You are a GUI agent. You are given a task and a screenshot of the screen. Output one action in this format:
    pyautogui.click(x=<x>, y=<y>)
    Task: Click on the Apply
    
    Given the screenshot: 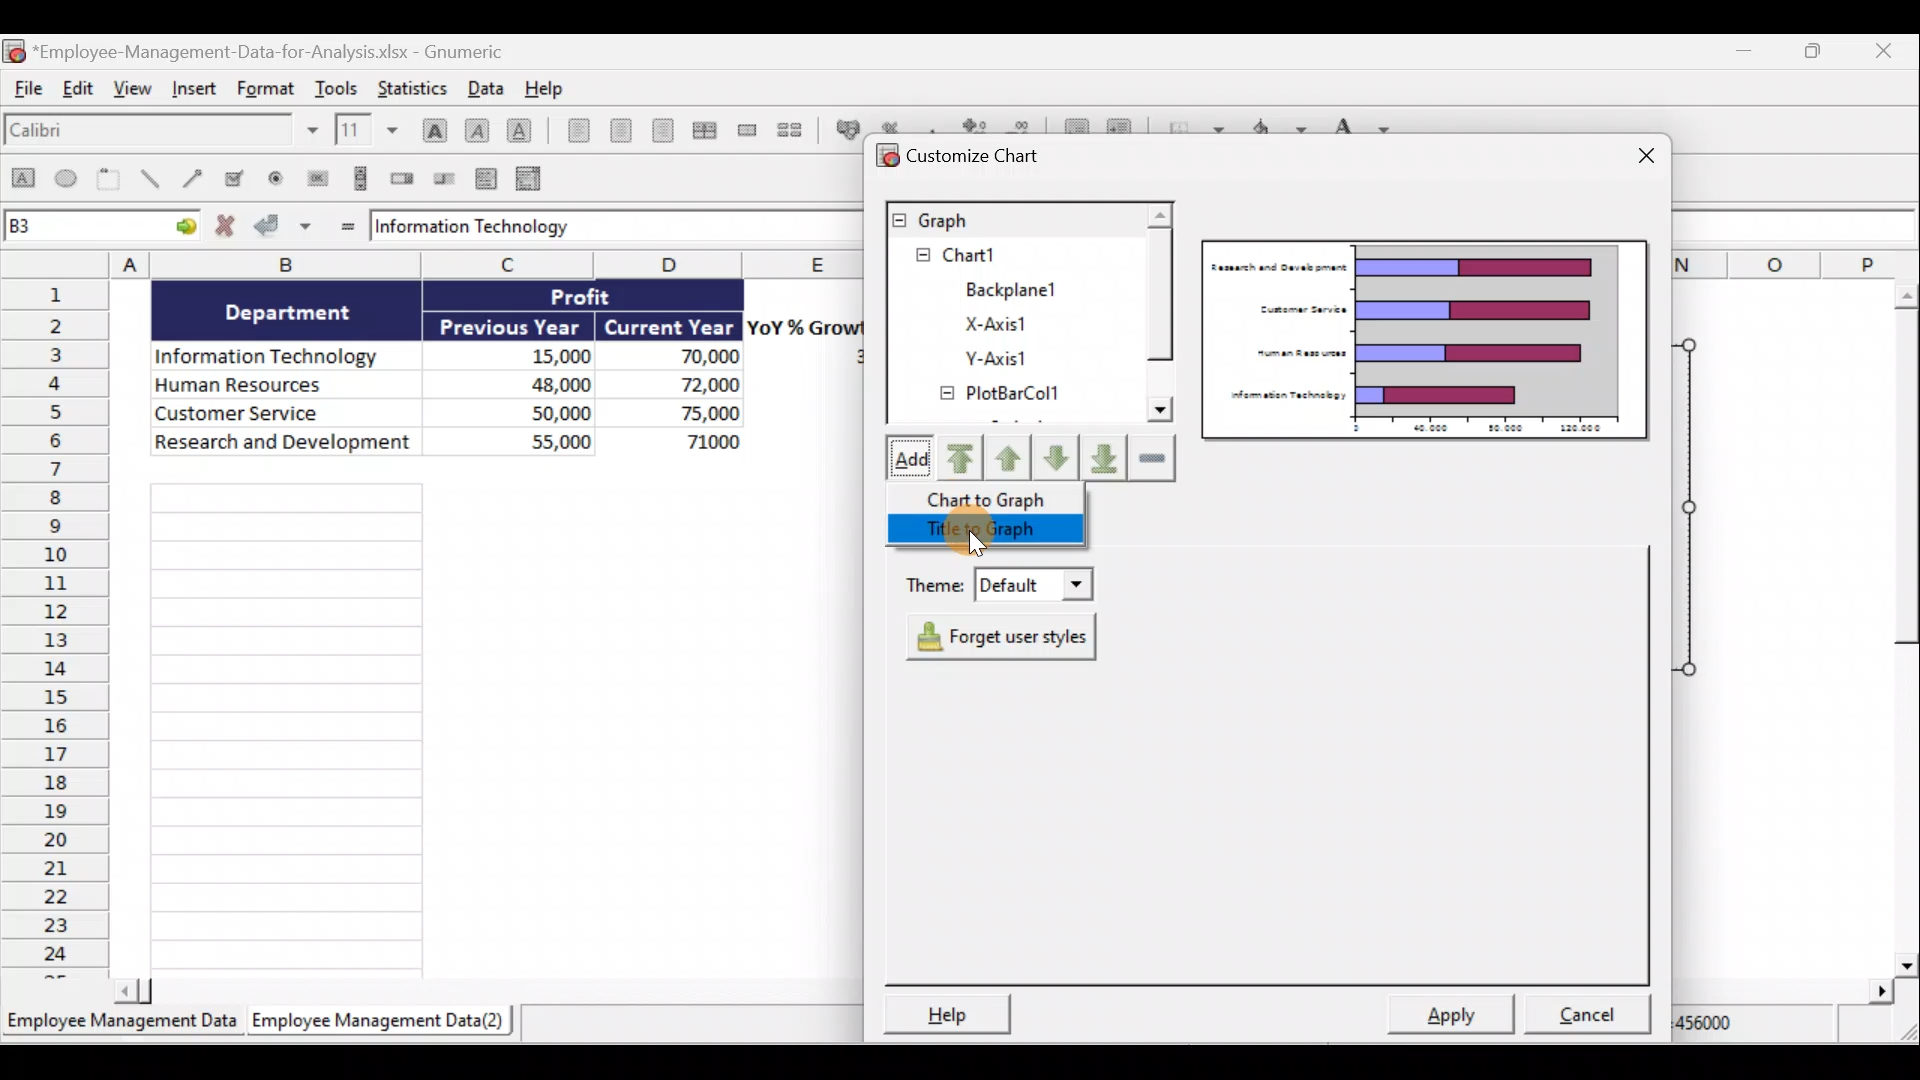 What is the action you would take?
    pyautogui.click(x=1458, y=1014)
    